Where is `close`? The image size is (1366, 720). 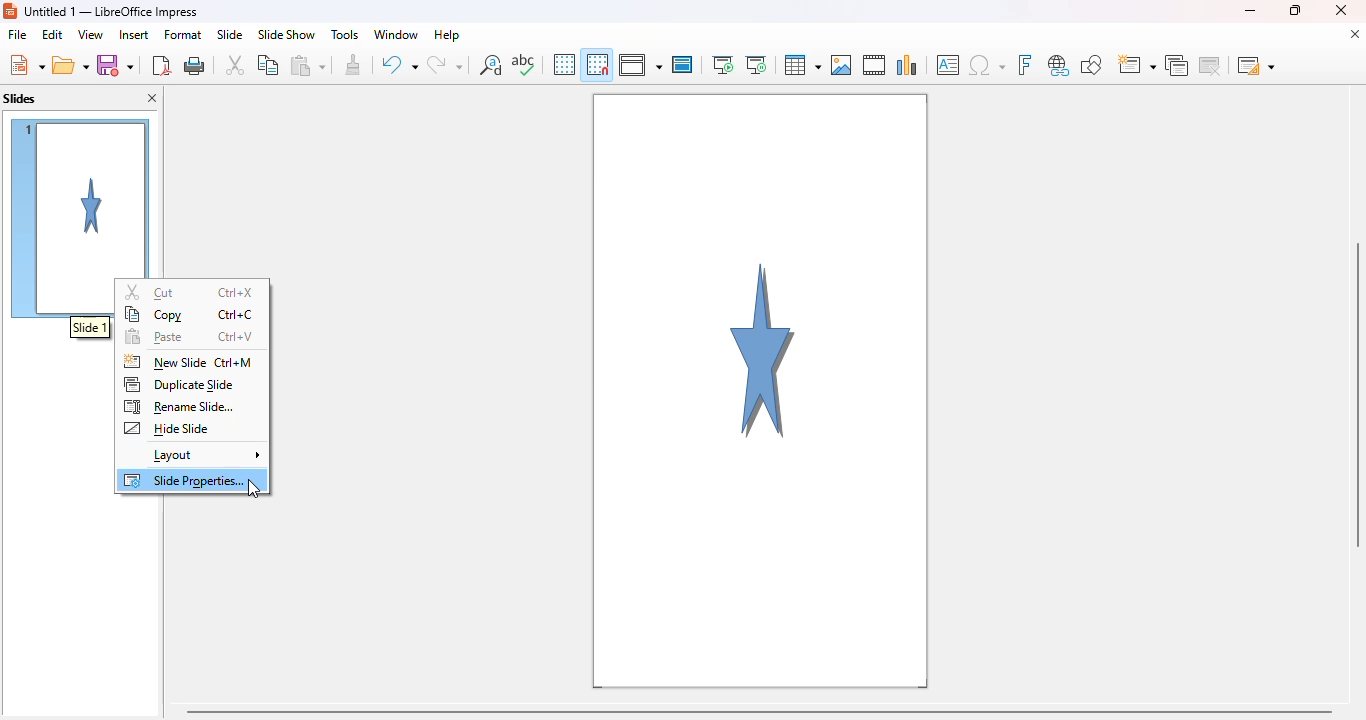
close is located at coordinates (1341, 10).